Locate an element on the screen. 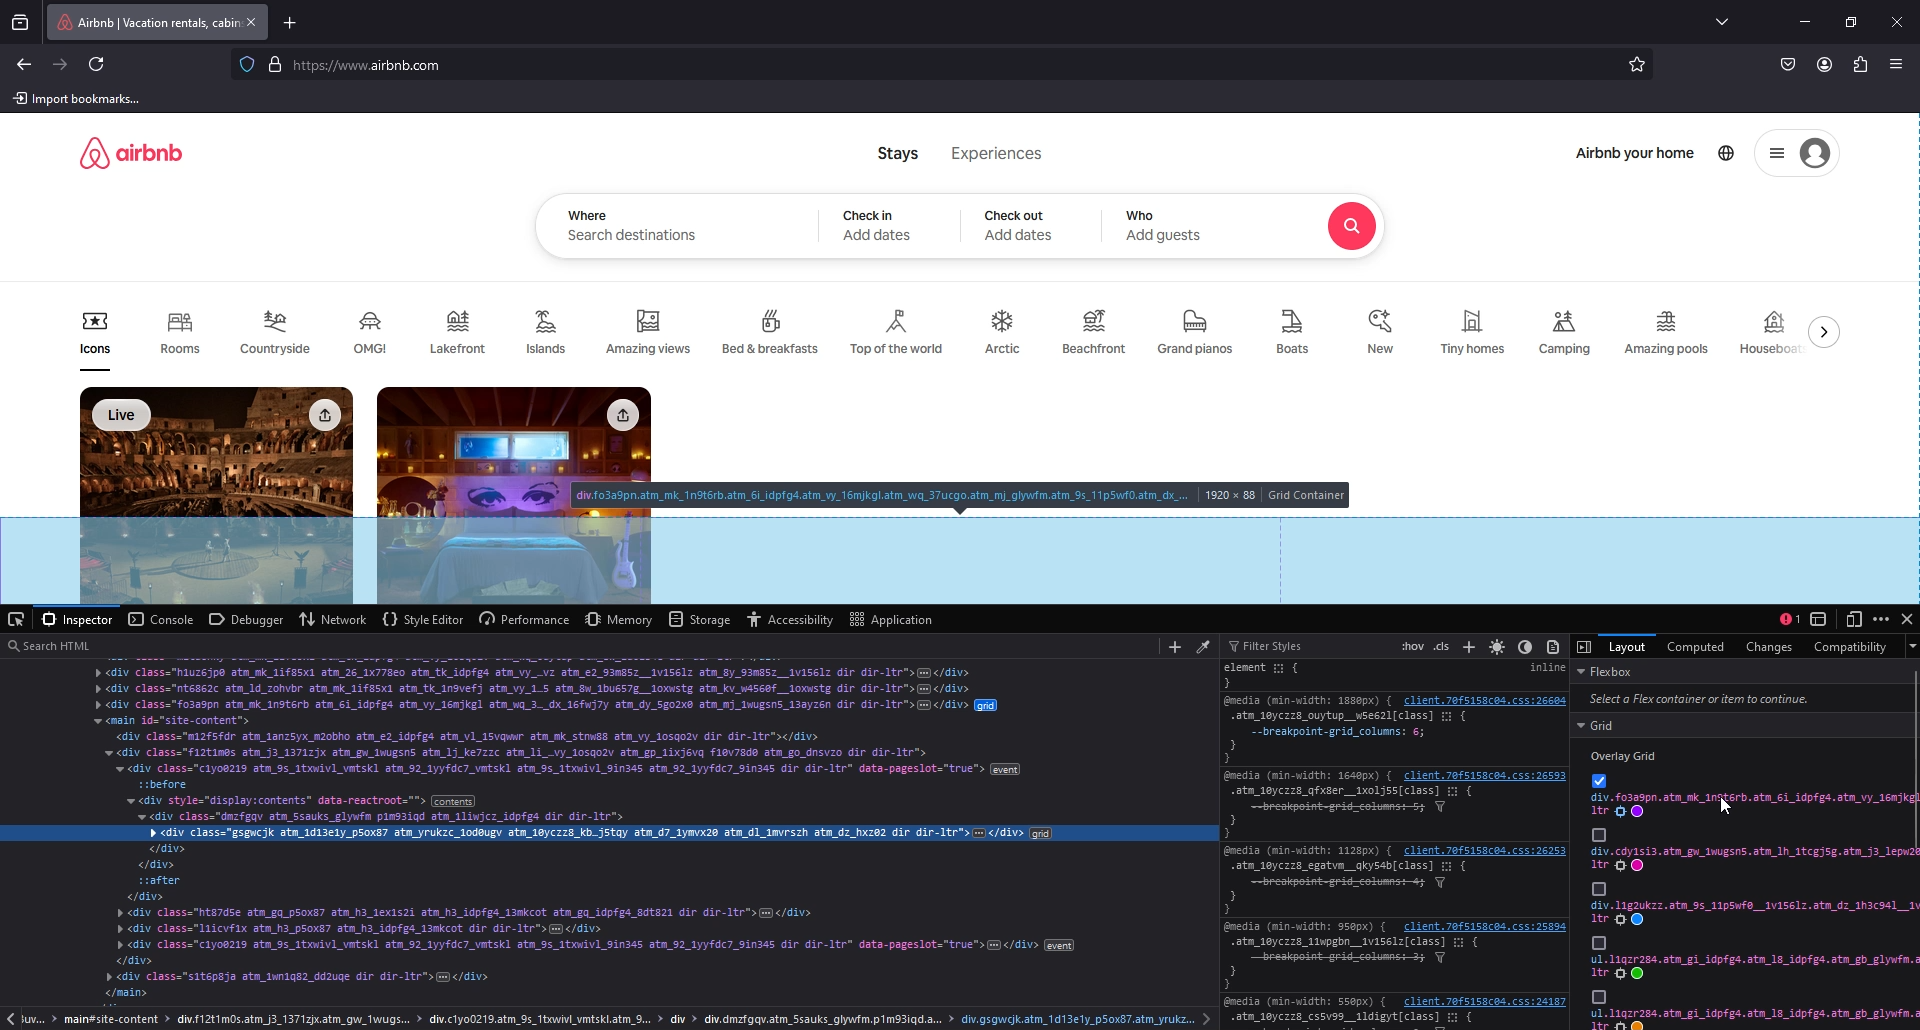 The width and height of the screenshot is (1920, 1030). Top of the world is located at coordinates (900, 333).